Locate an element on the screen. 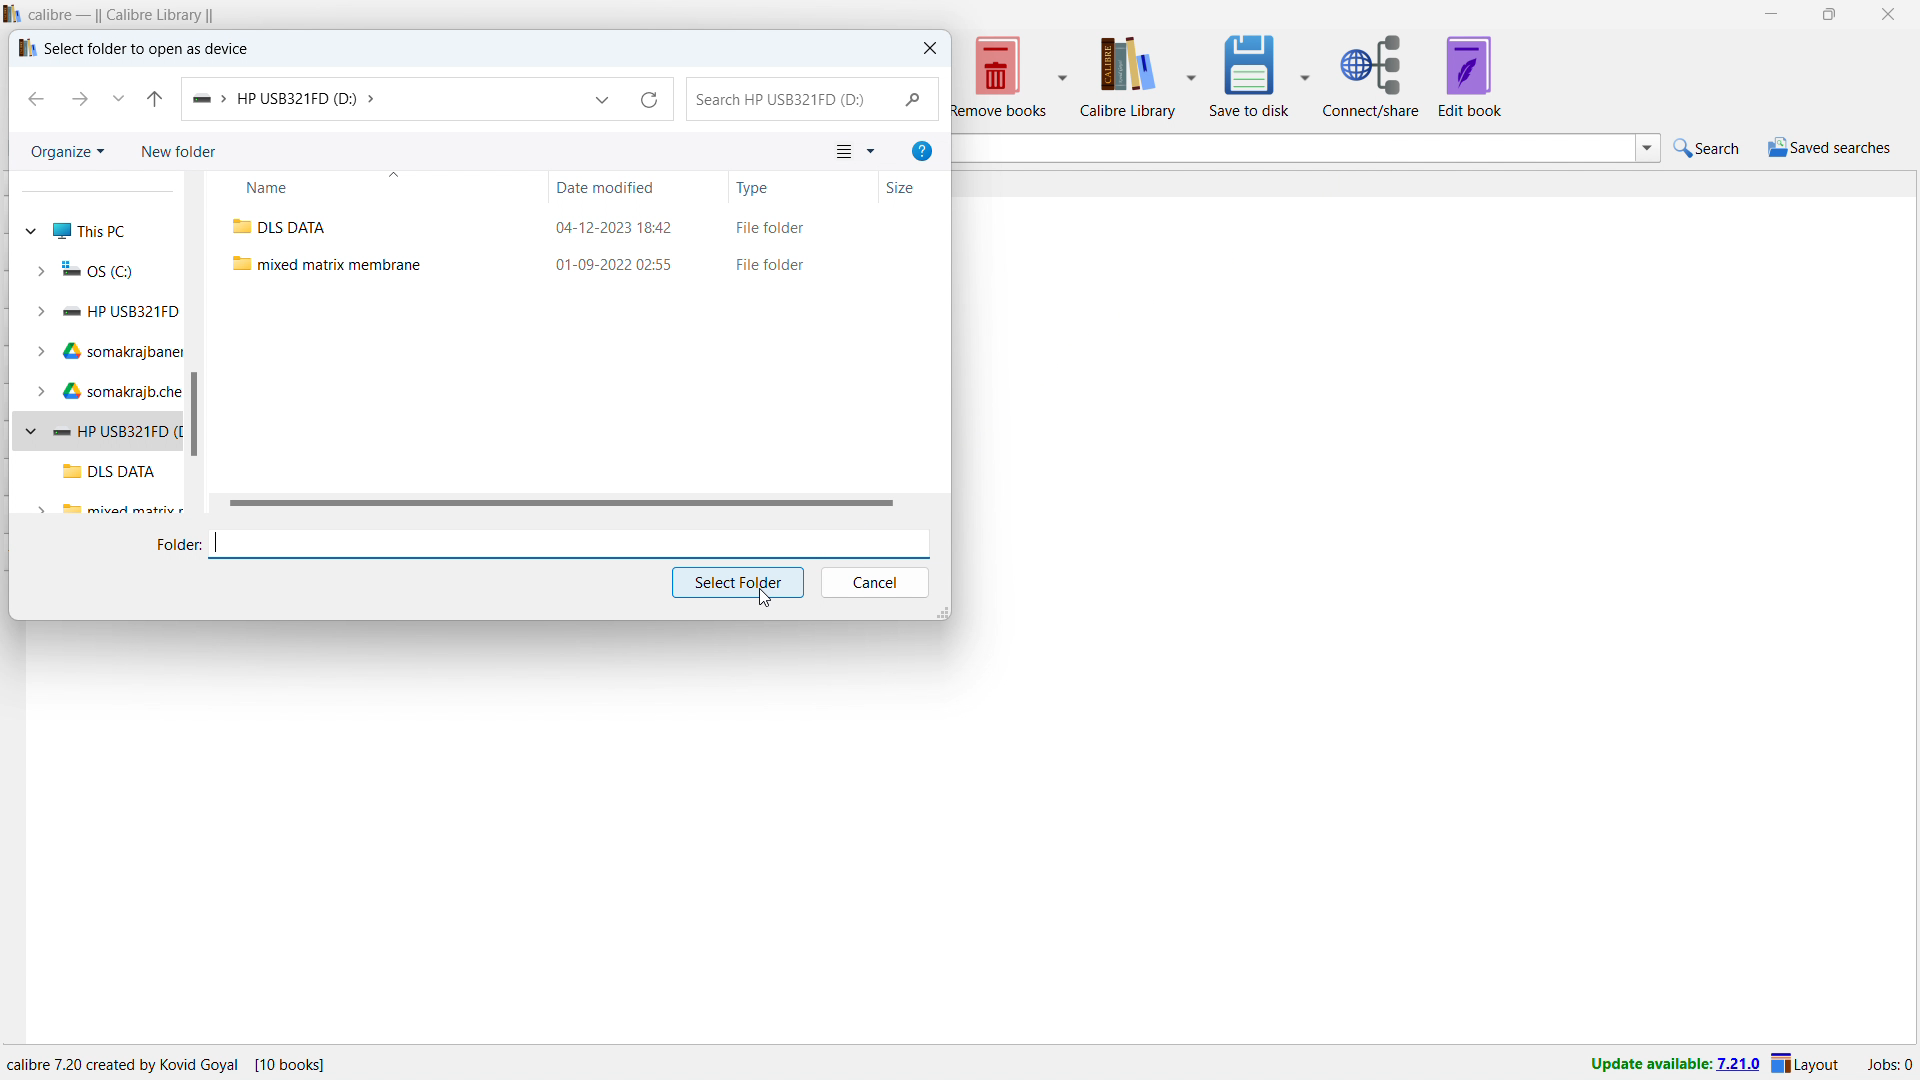 Image resolution: width=1920 pixels, height=1080 pixels. sort by type is located at coordinates (803, 184).